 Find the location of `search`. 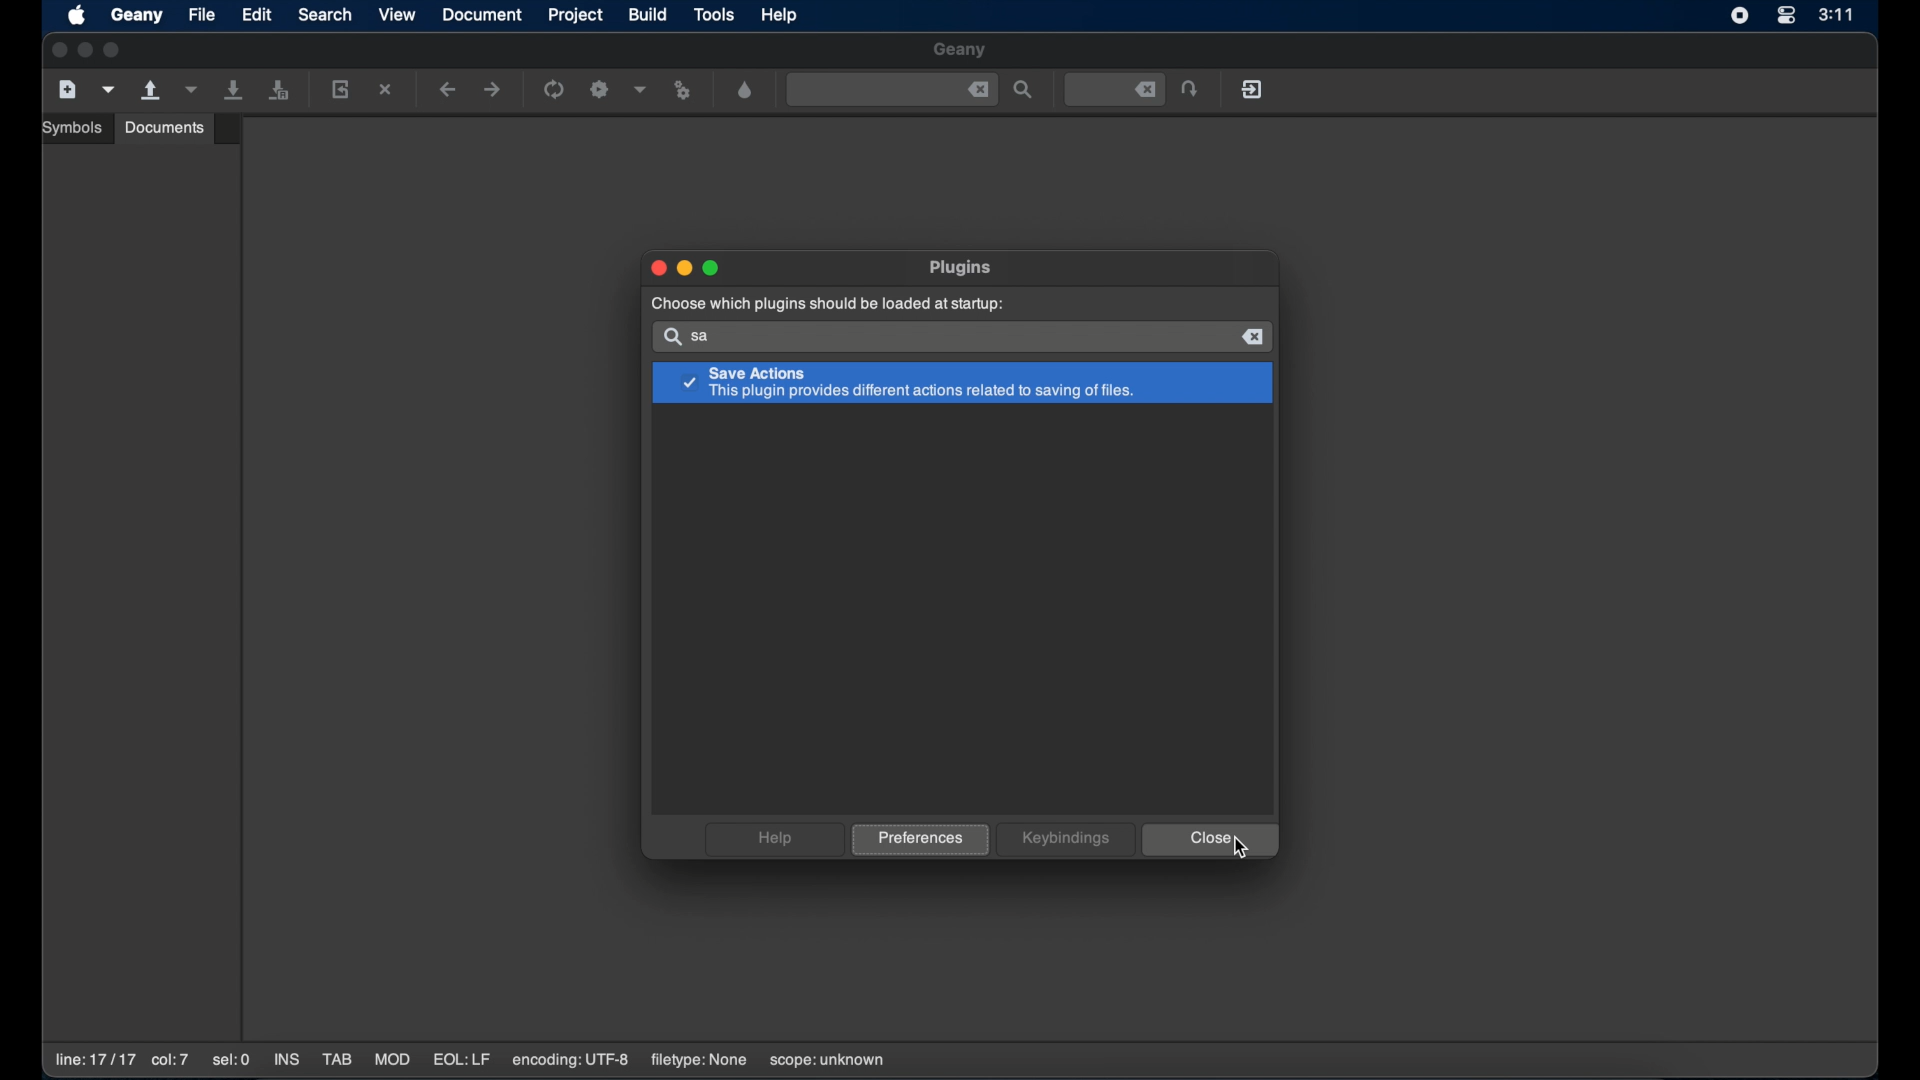

search is located at coordinates (670, 337).